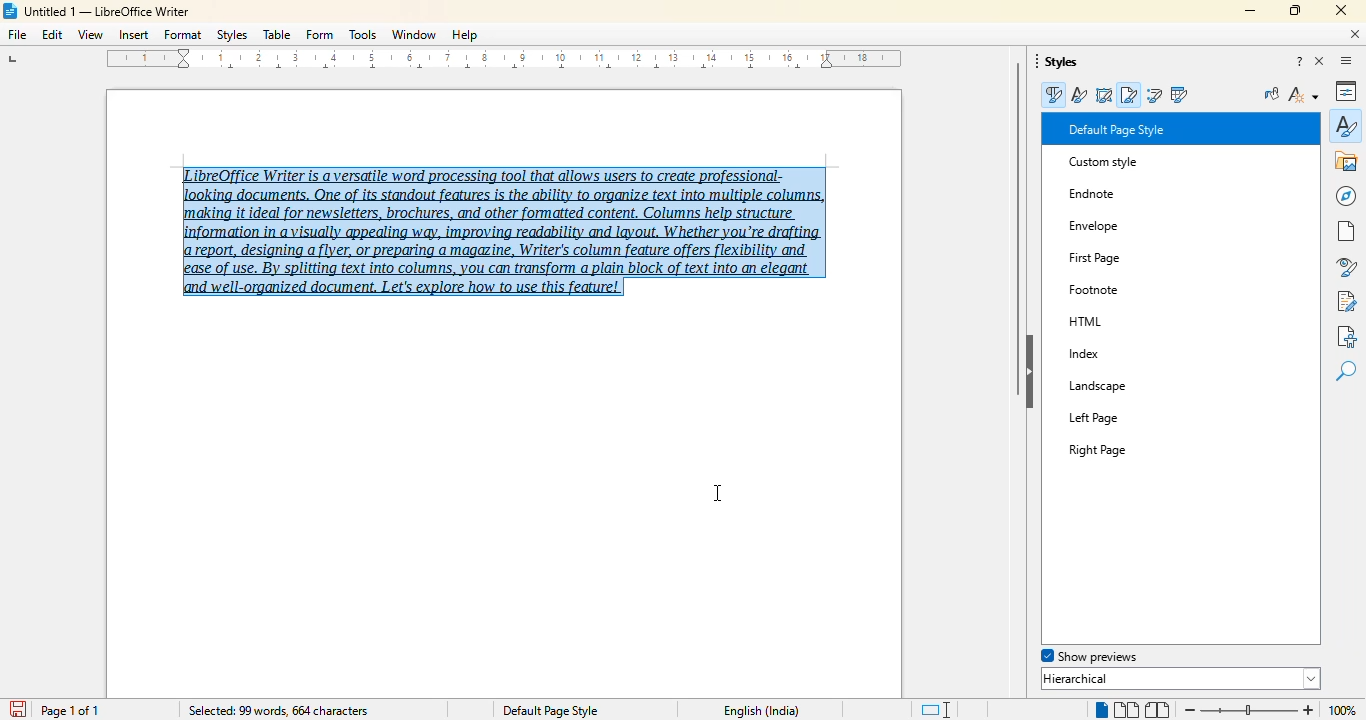 Image resolution: width=1366 pixels, height=720 pixels. What do you see at coordinates (133, 35) in the screenshot?
I see `insert` at bounding box center [133, 35].